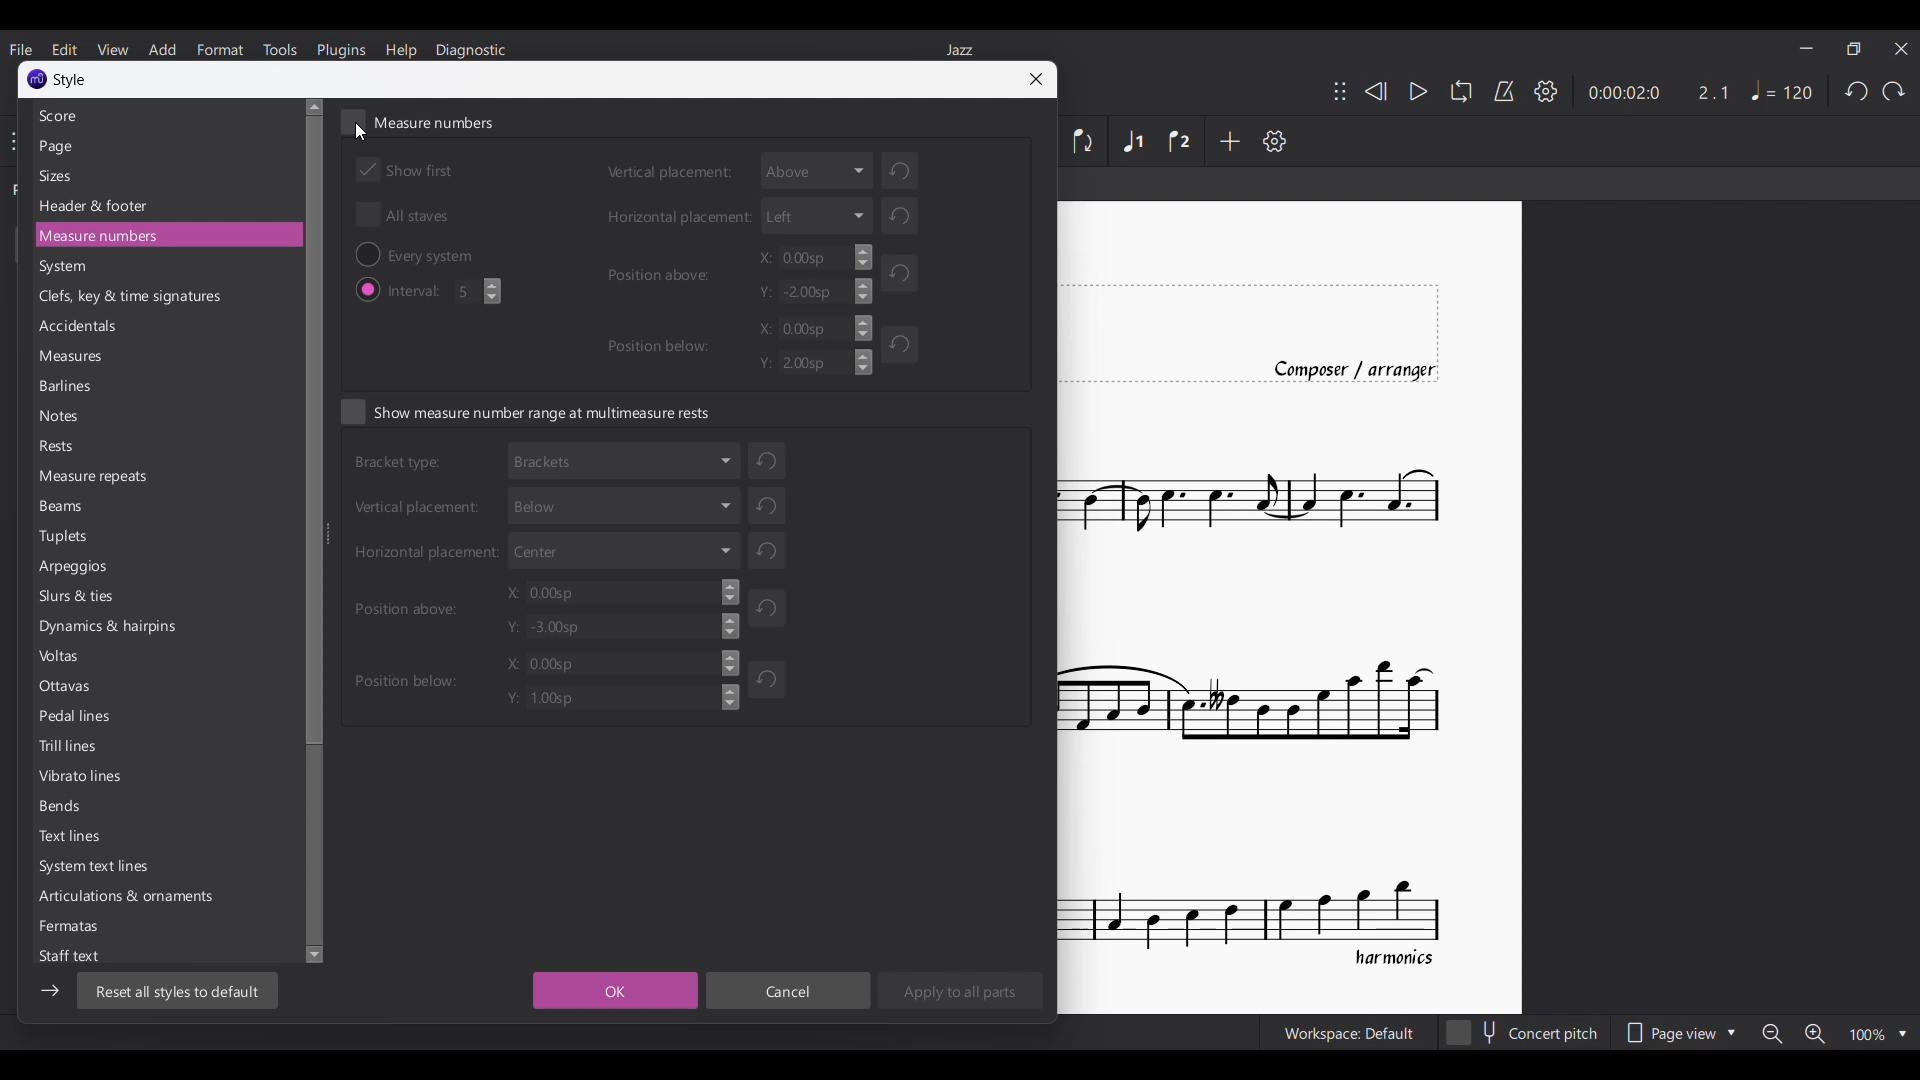  I want to click on Refresh, so click(904, 350).